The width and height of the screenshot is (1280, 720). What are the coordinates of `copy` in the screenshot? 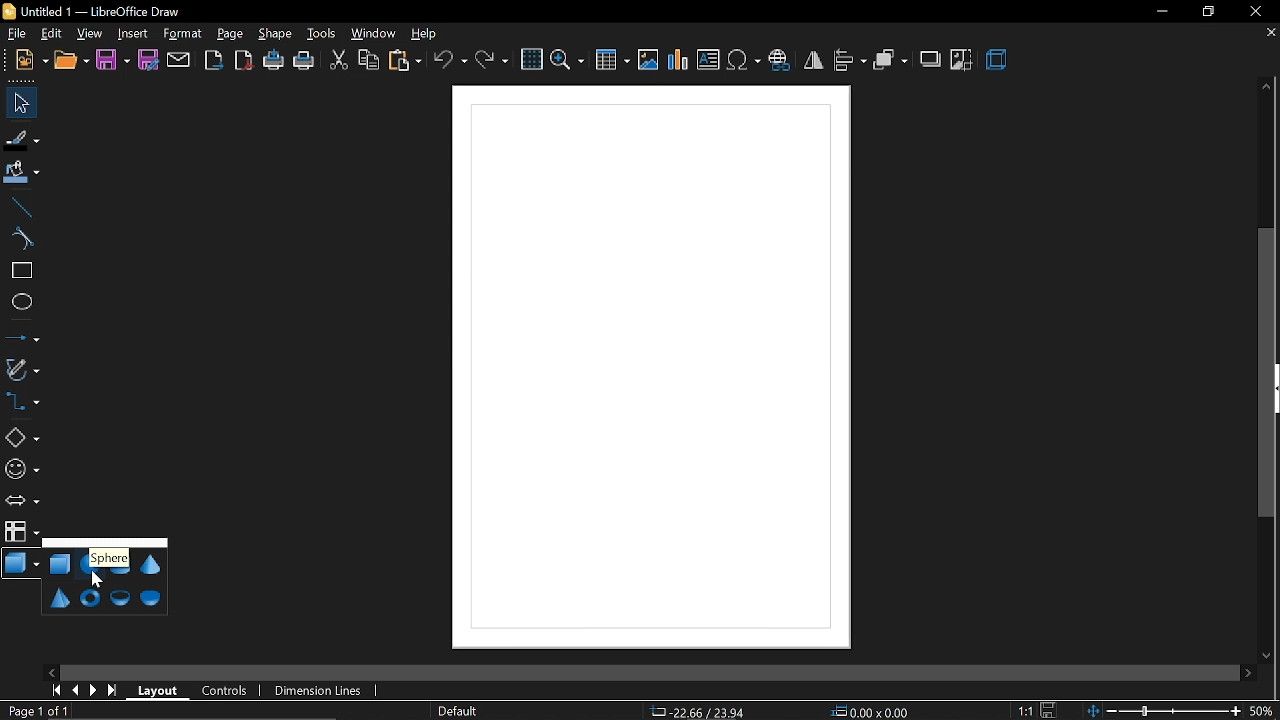 It's located at (370, 61).